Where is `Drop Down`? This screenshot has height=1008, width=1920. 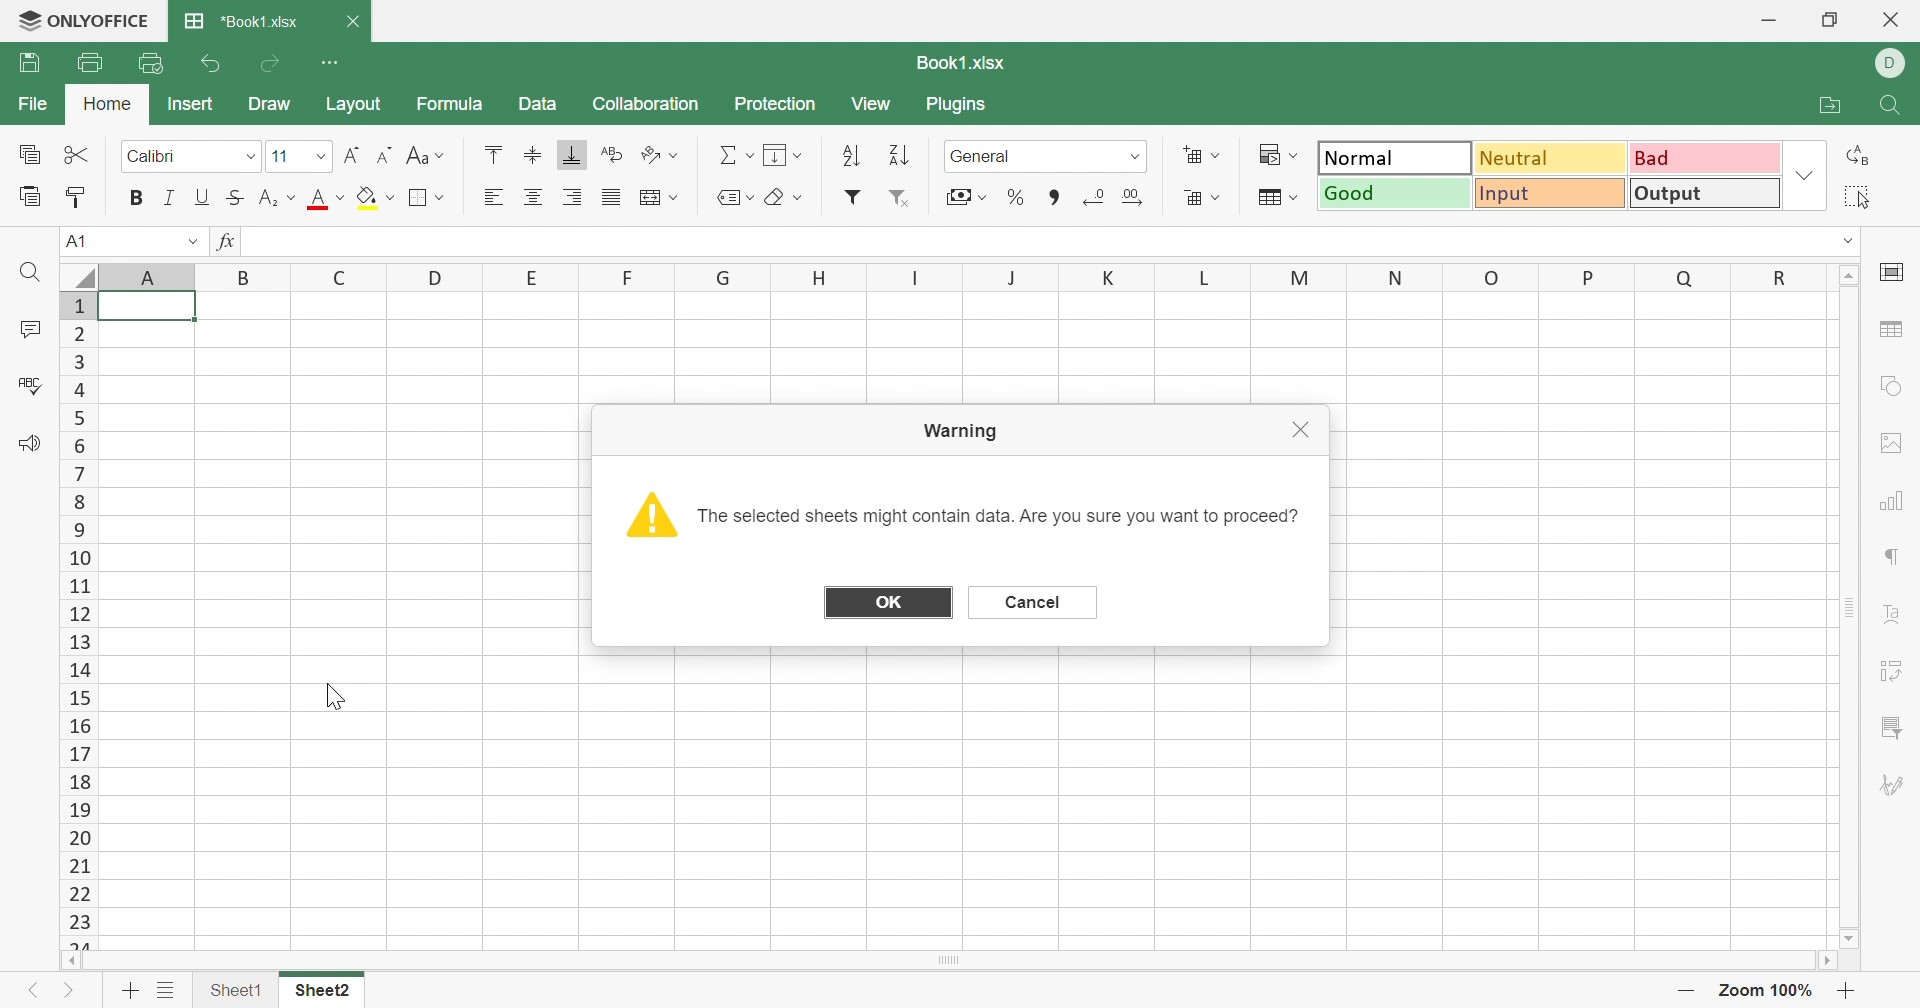
Drop Down is located at coordinates (1137, 156).